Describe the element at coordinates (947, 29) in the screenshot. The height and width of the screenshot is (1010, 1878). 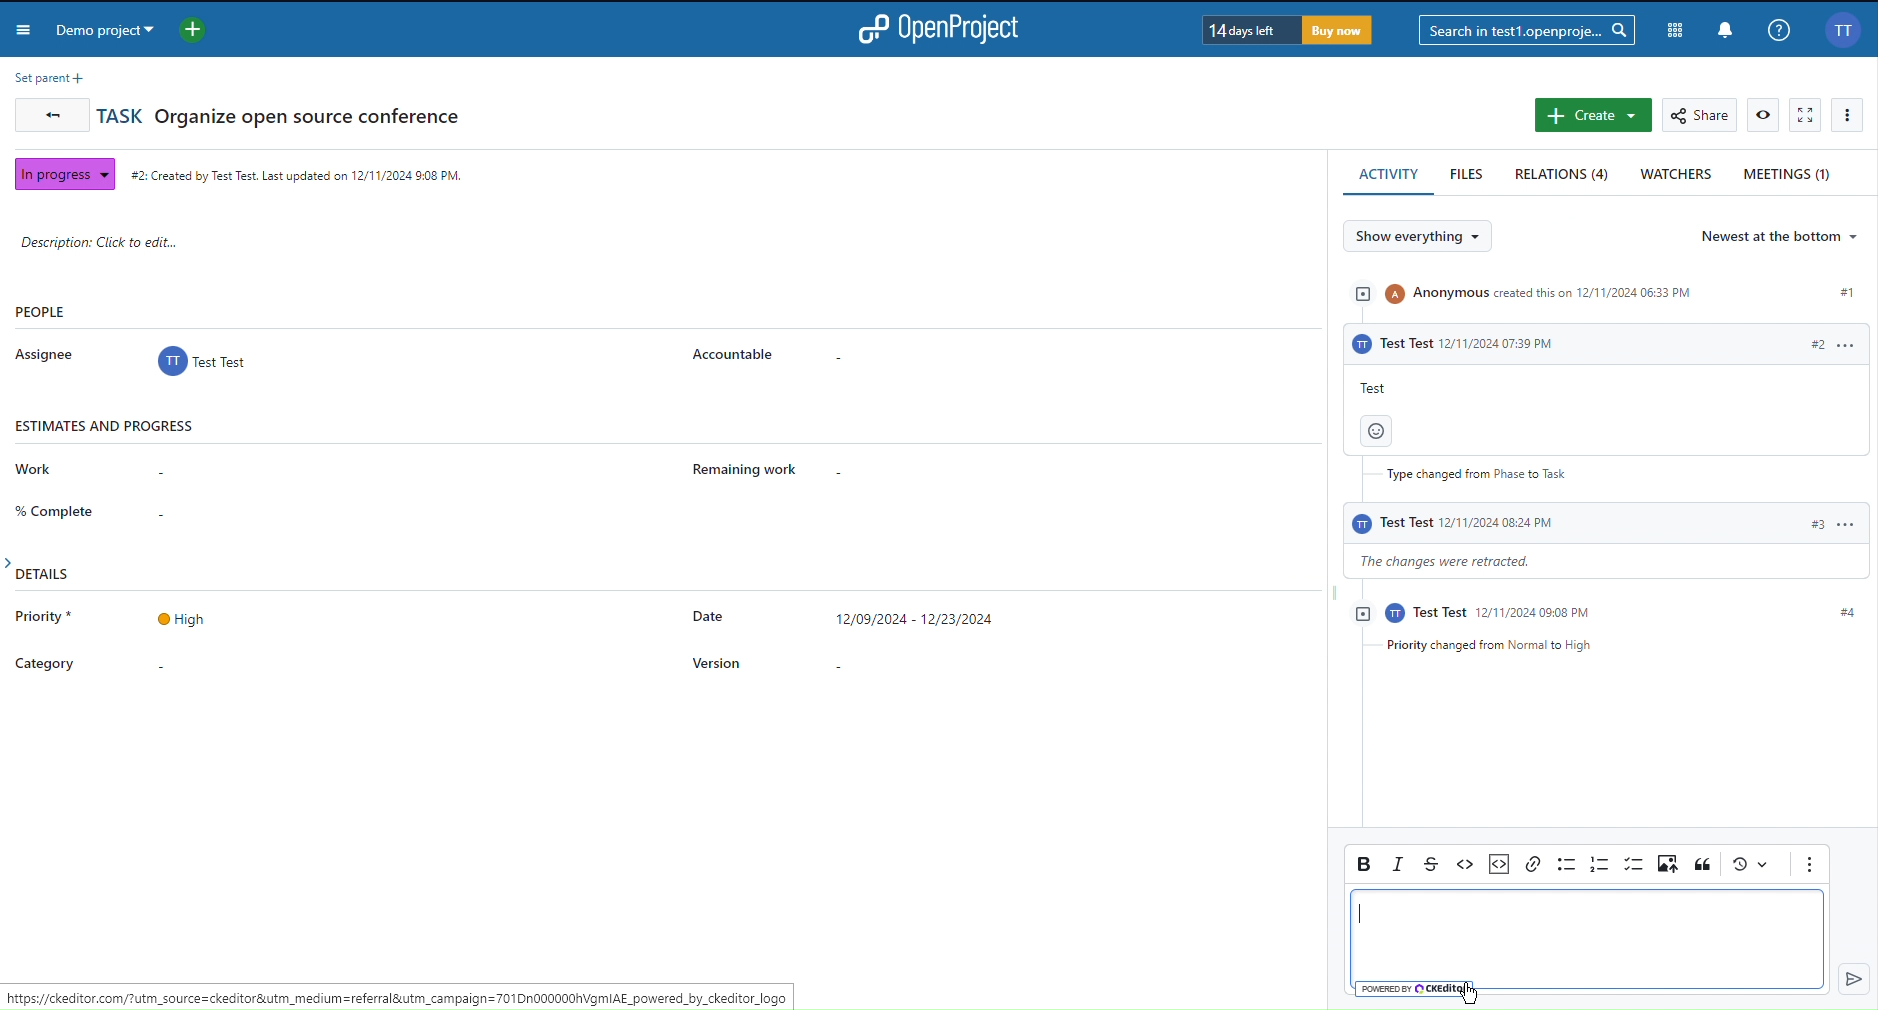
I see `OpenProject` at that location.